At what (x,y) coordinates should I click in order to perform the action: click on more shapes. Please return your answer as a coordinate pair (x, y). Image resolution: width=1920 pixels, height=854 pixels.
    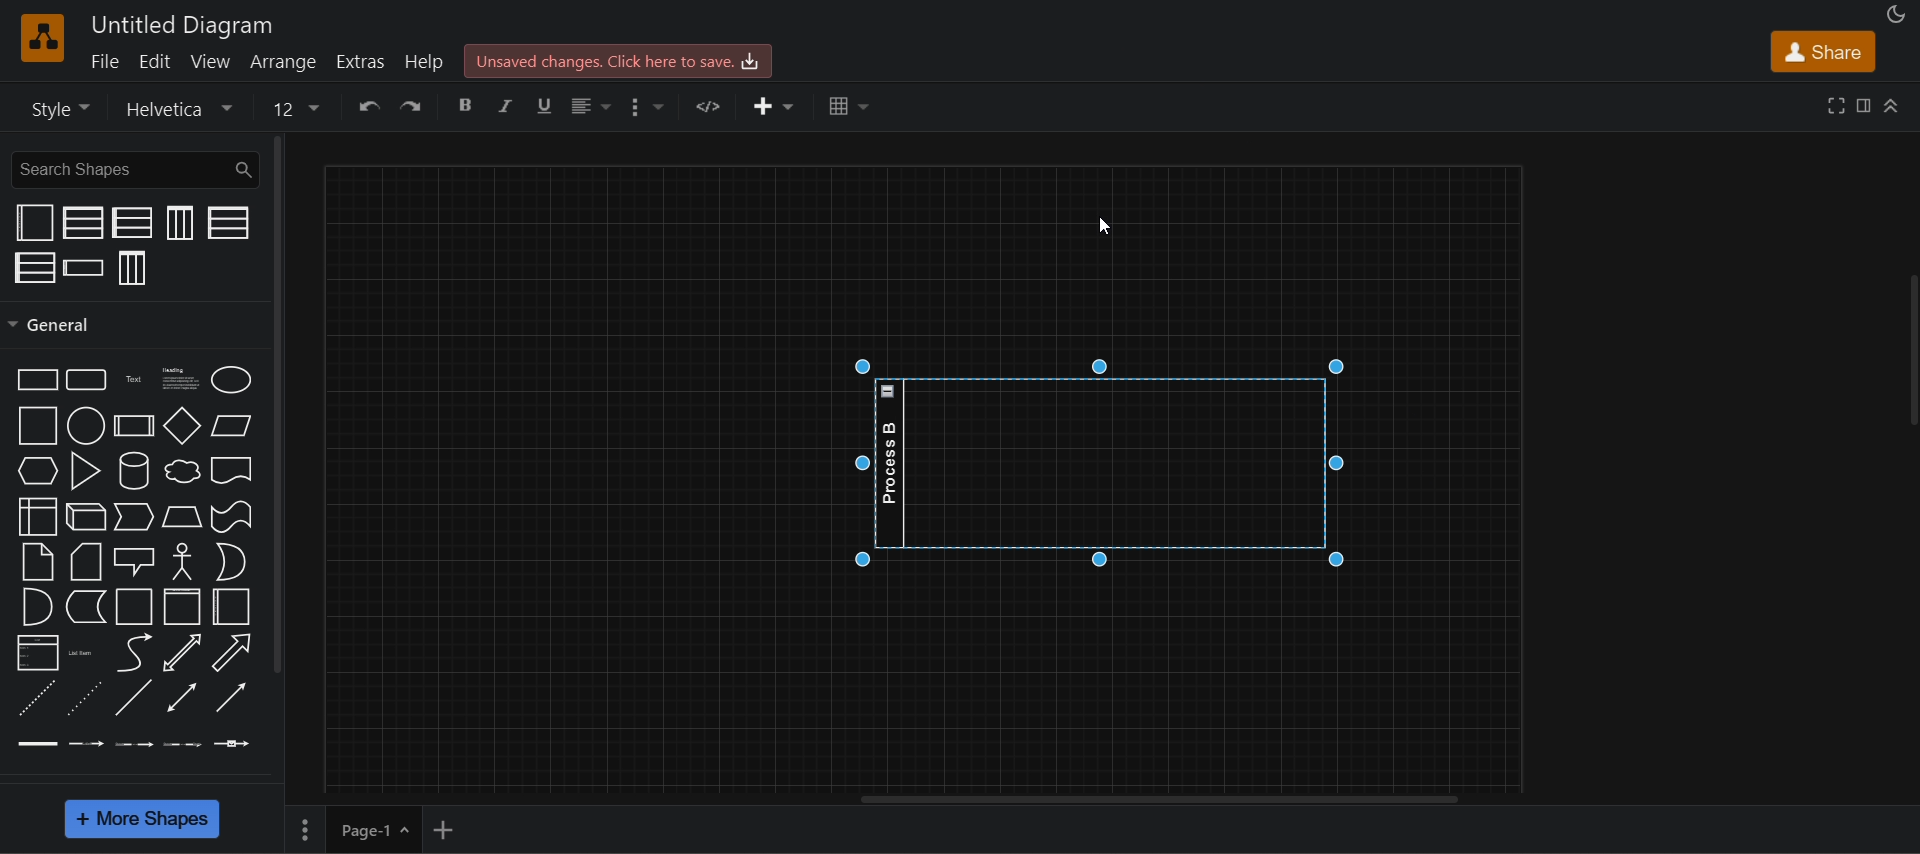
    Looking at the image, I should click on (144, 820).